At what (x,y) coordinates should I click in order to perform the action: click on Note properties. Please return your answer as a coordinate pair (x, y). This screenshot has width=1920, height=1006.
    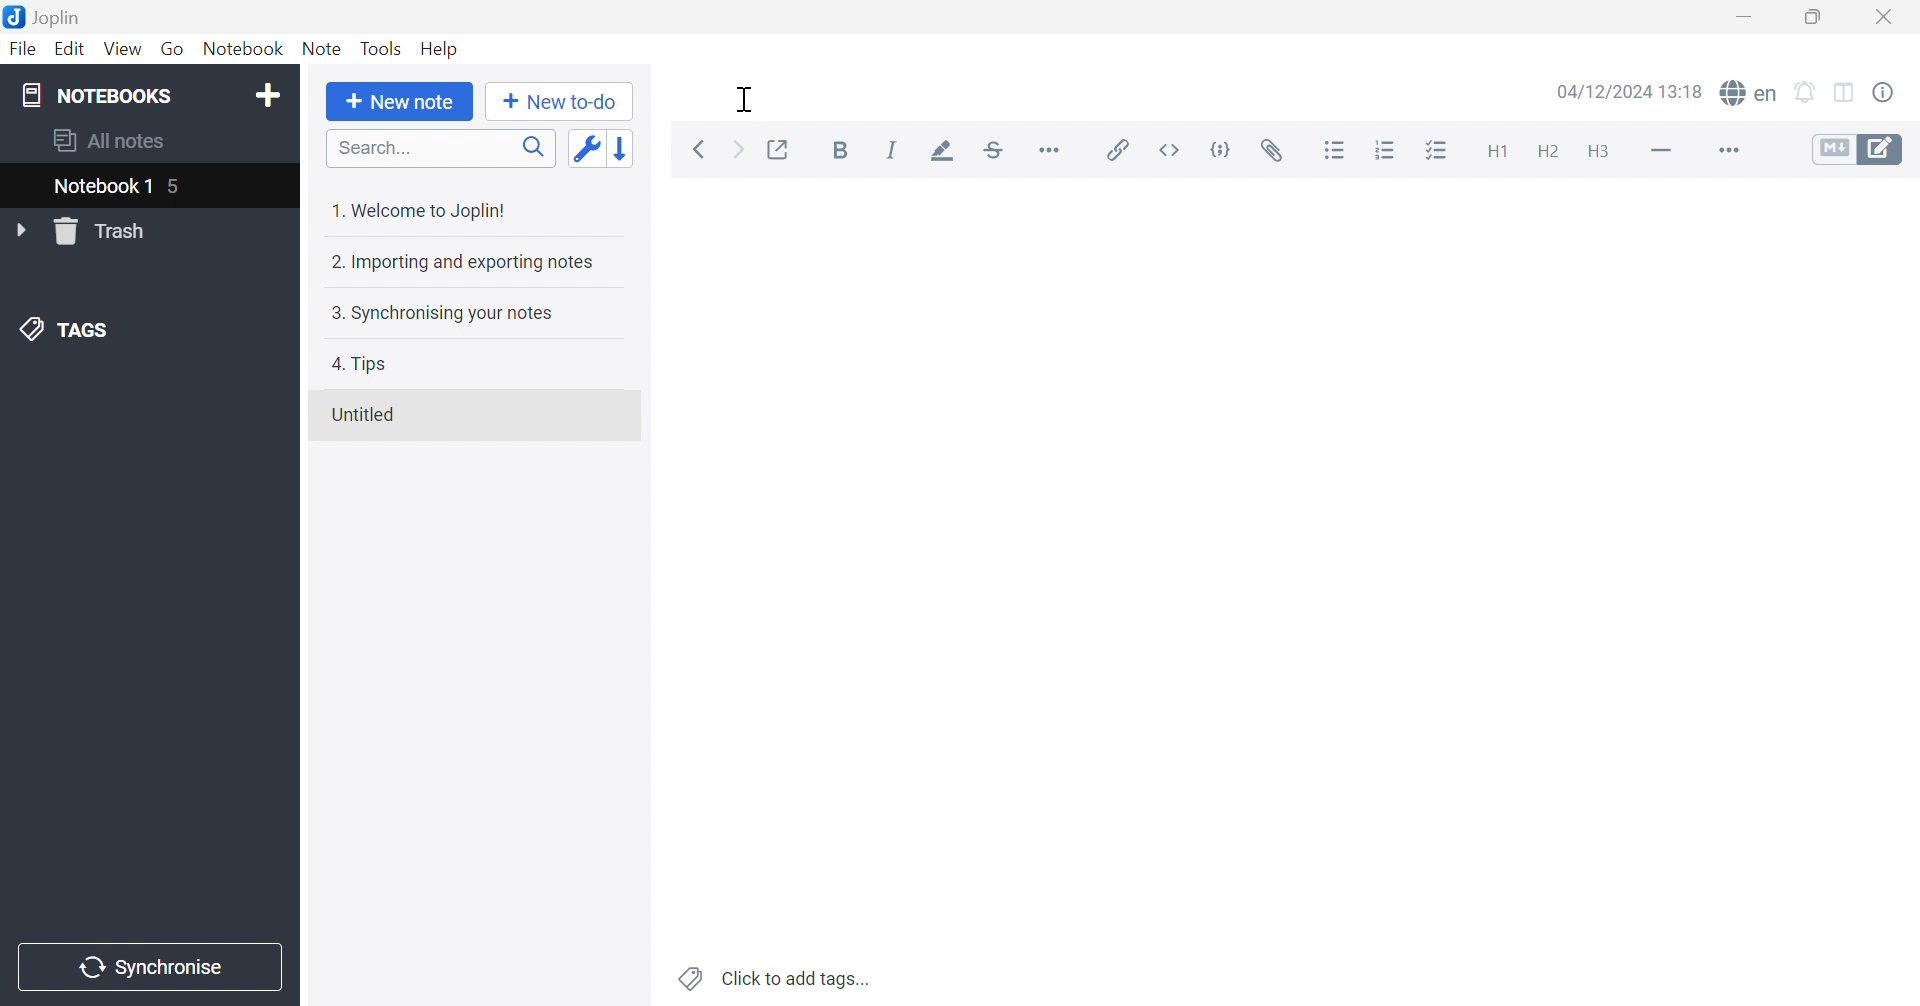
    Looking at the image, I should click on (1892, 93).